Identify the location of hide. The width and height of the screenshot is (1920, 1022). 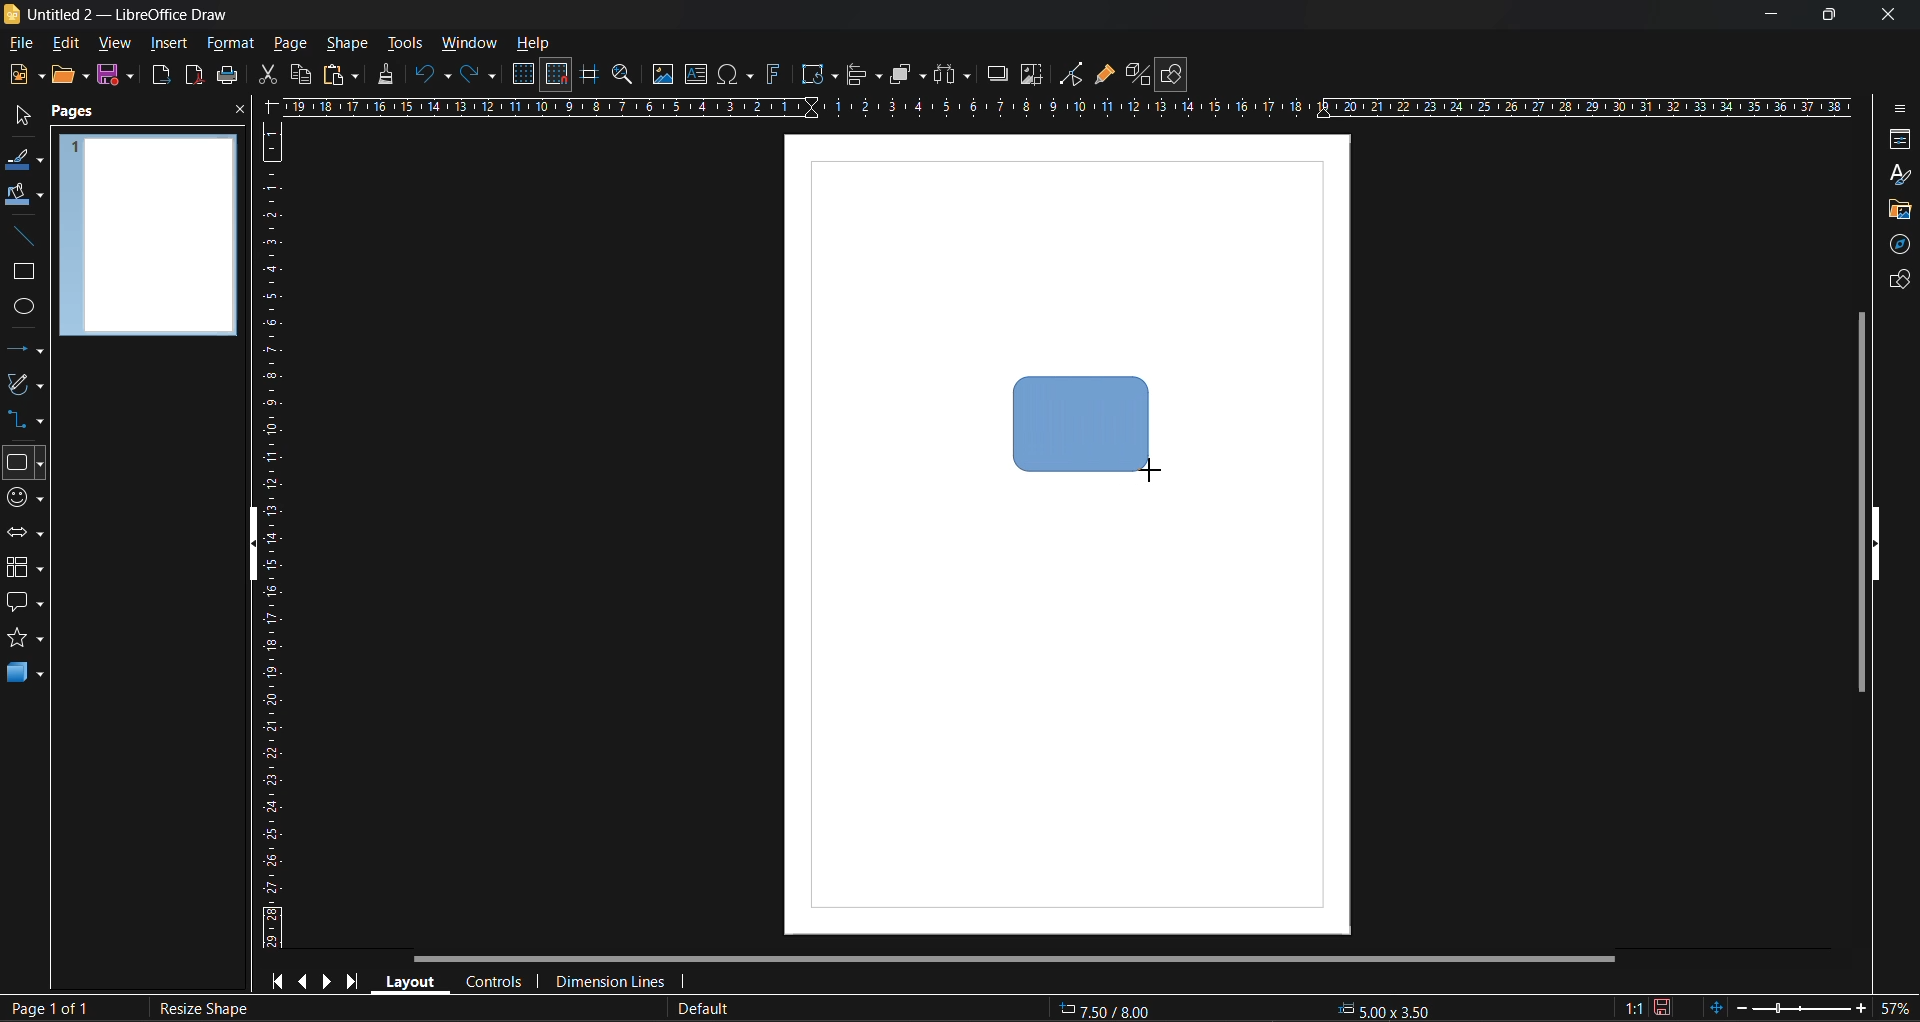
(256, 549).